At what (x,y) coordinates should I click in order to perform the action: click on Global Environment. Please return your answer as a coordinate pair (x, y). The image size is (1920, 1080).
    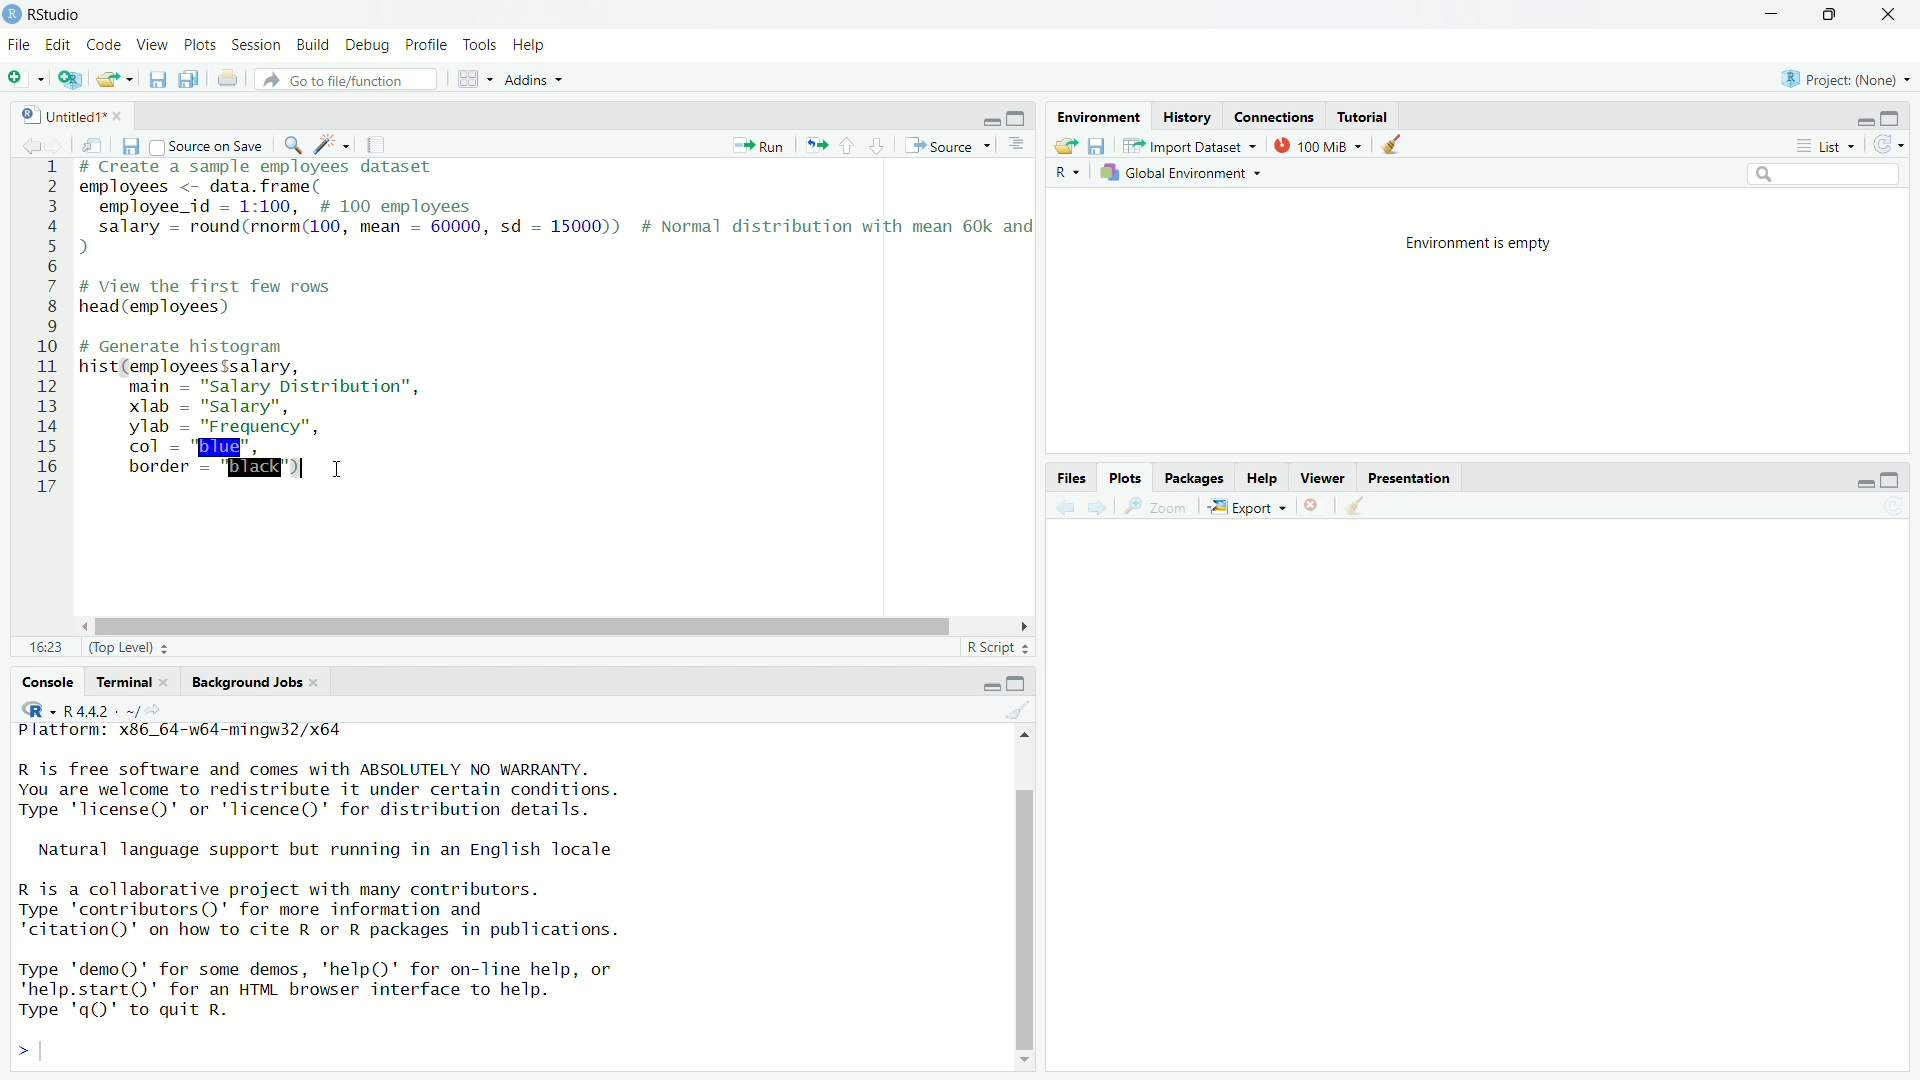
    Looking at the image, I should click on (1182, 173).